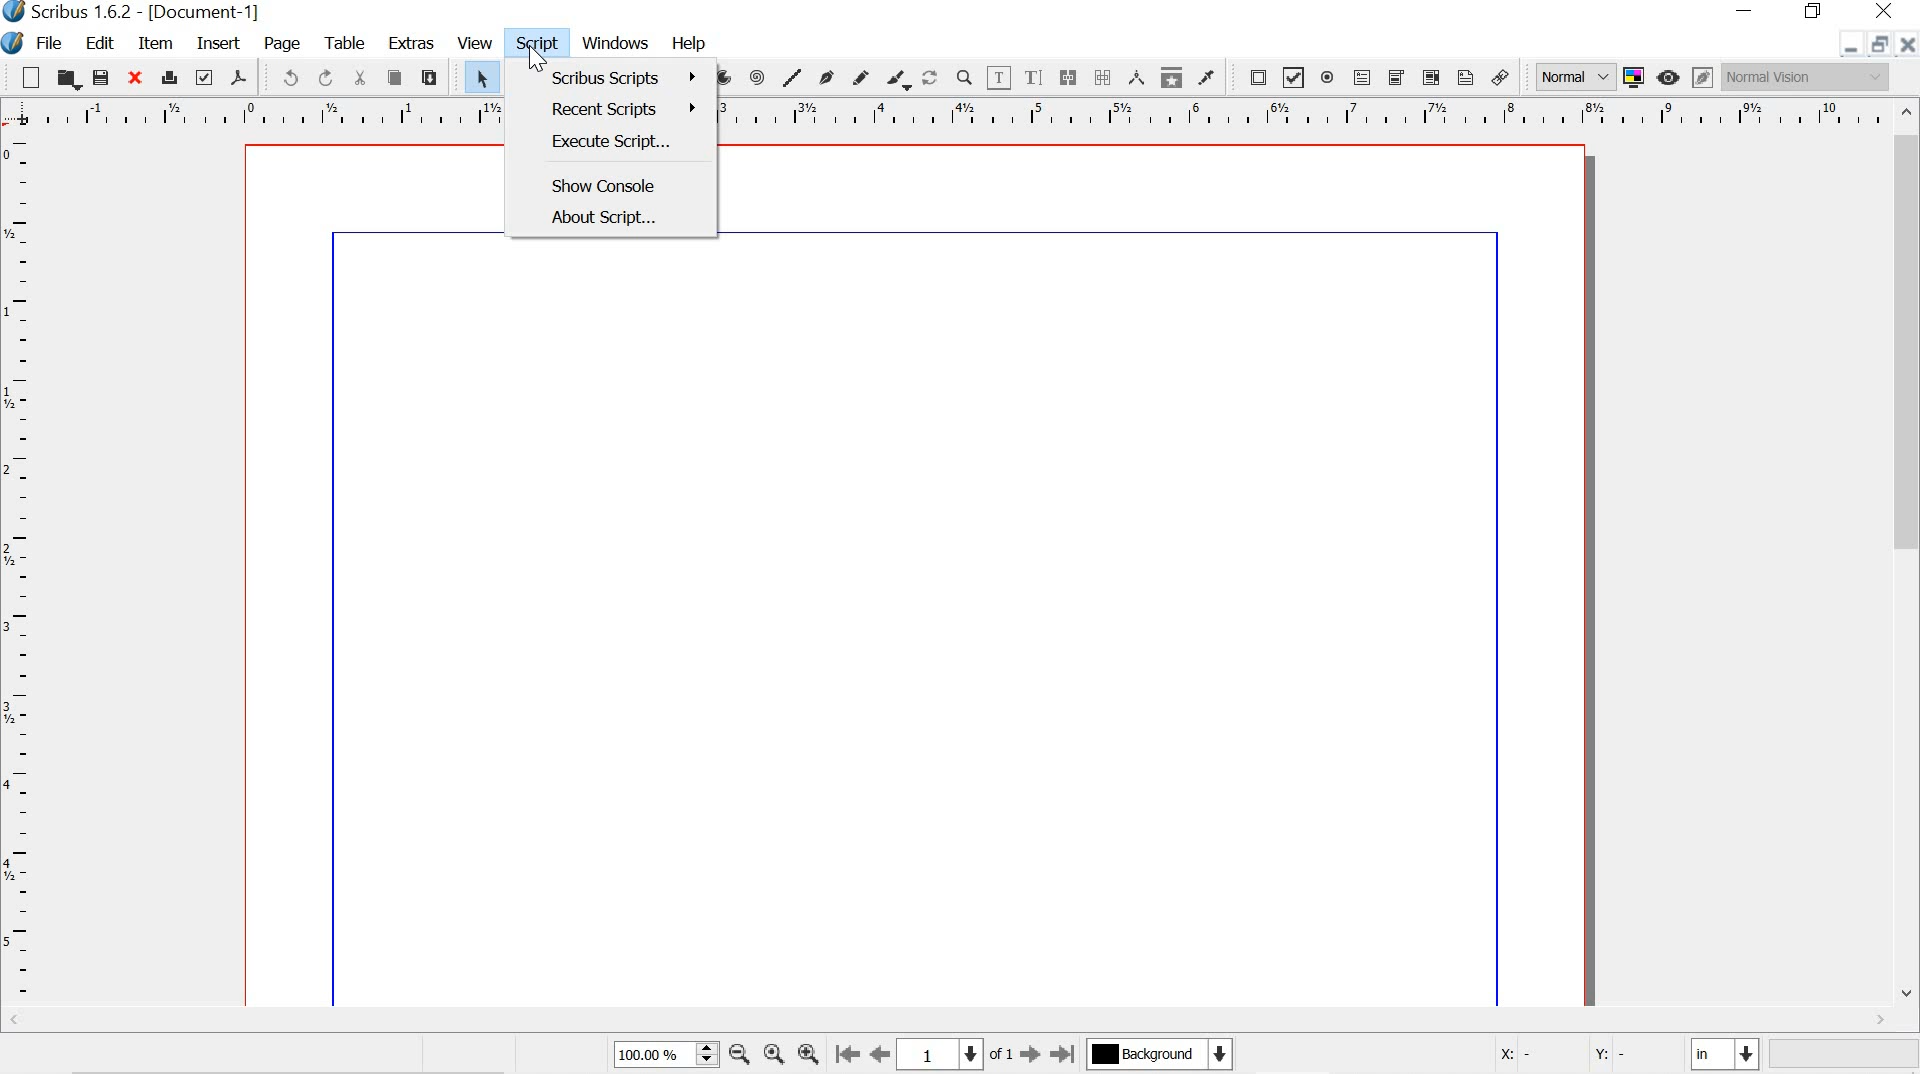  Describe the element at coordinates (998, 78) in the screenshot. I see `edit contents of frame` at that location.